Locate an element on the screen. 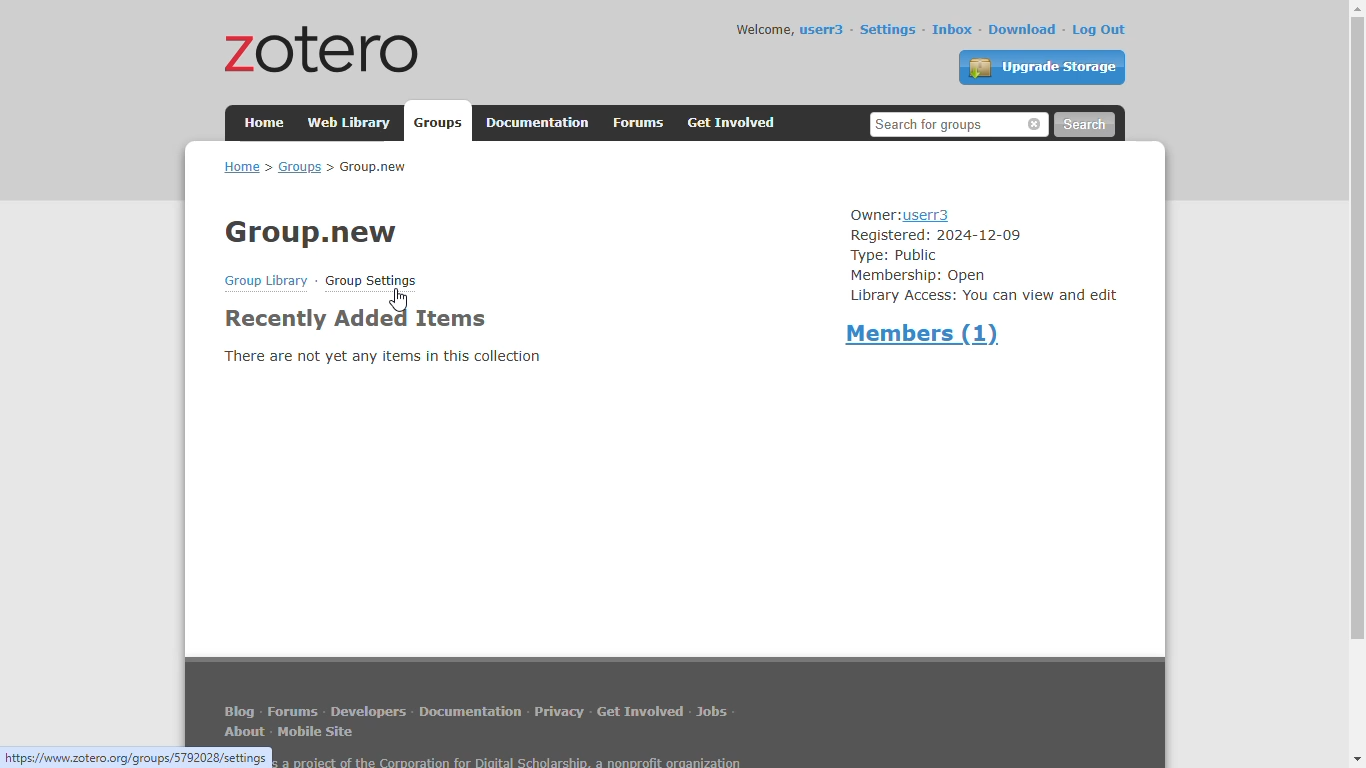 The image size is (1366, 768). web library is located at coordinates (351, 122).